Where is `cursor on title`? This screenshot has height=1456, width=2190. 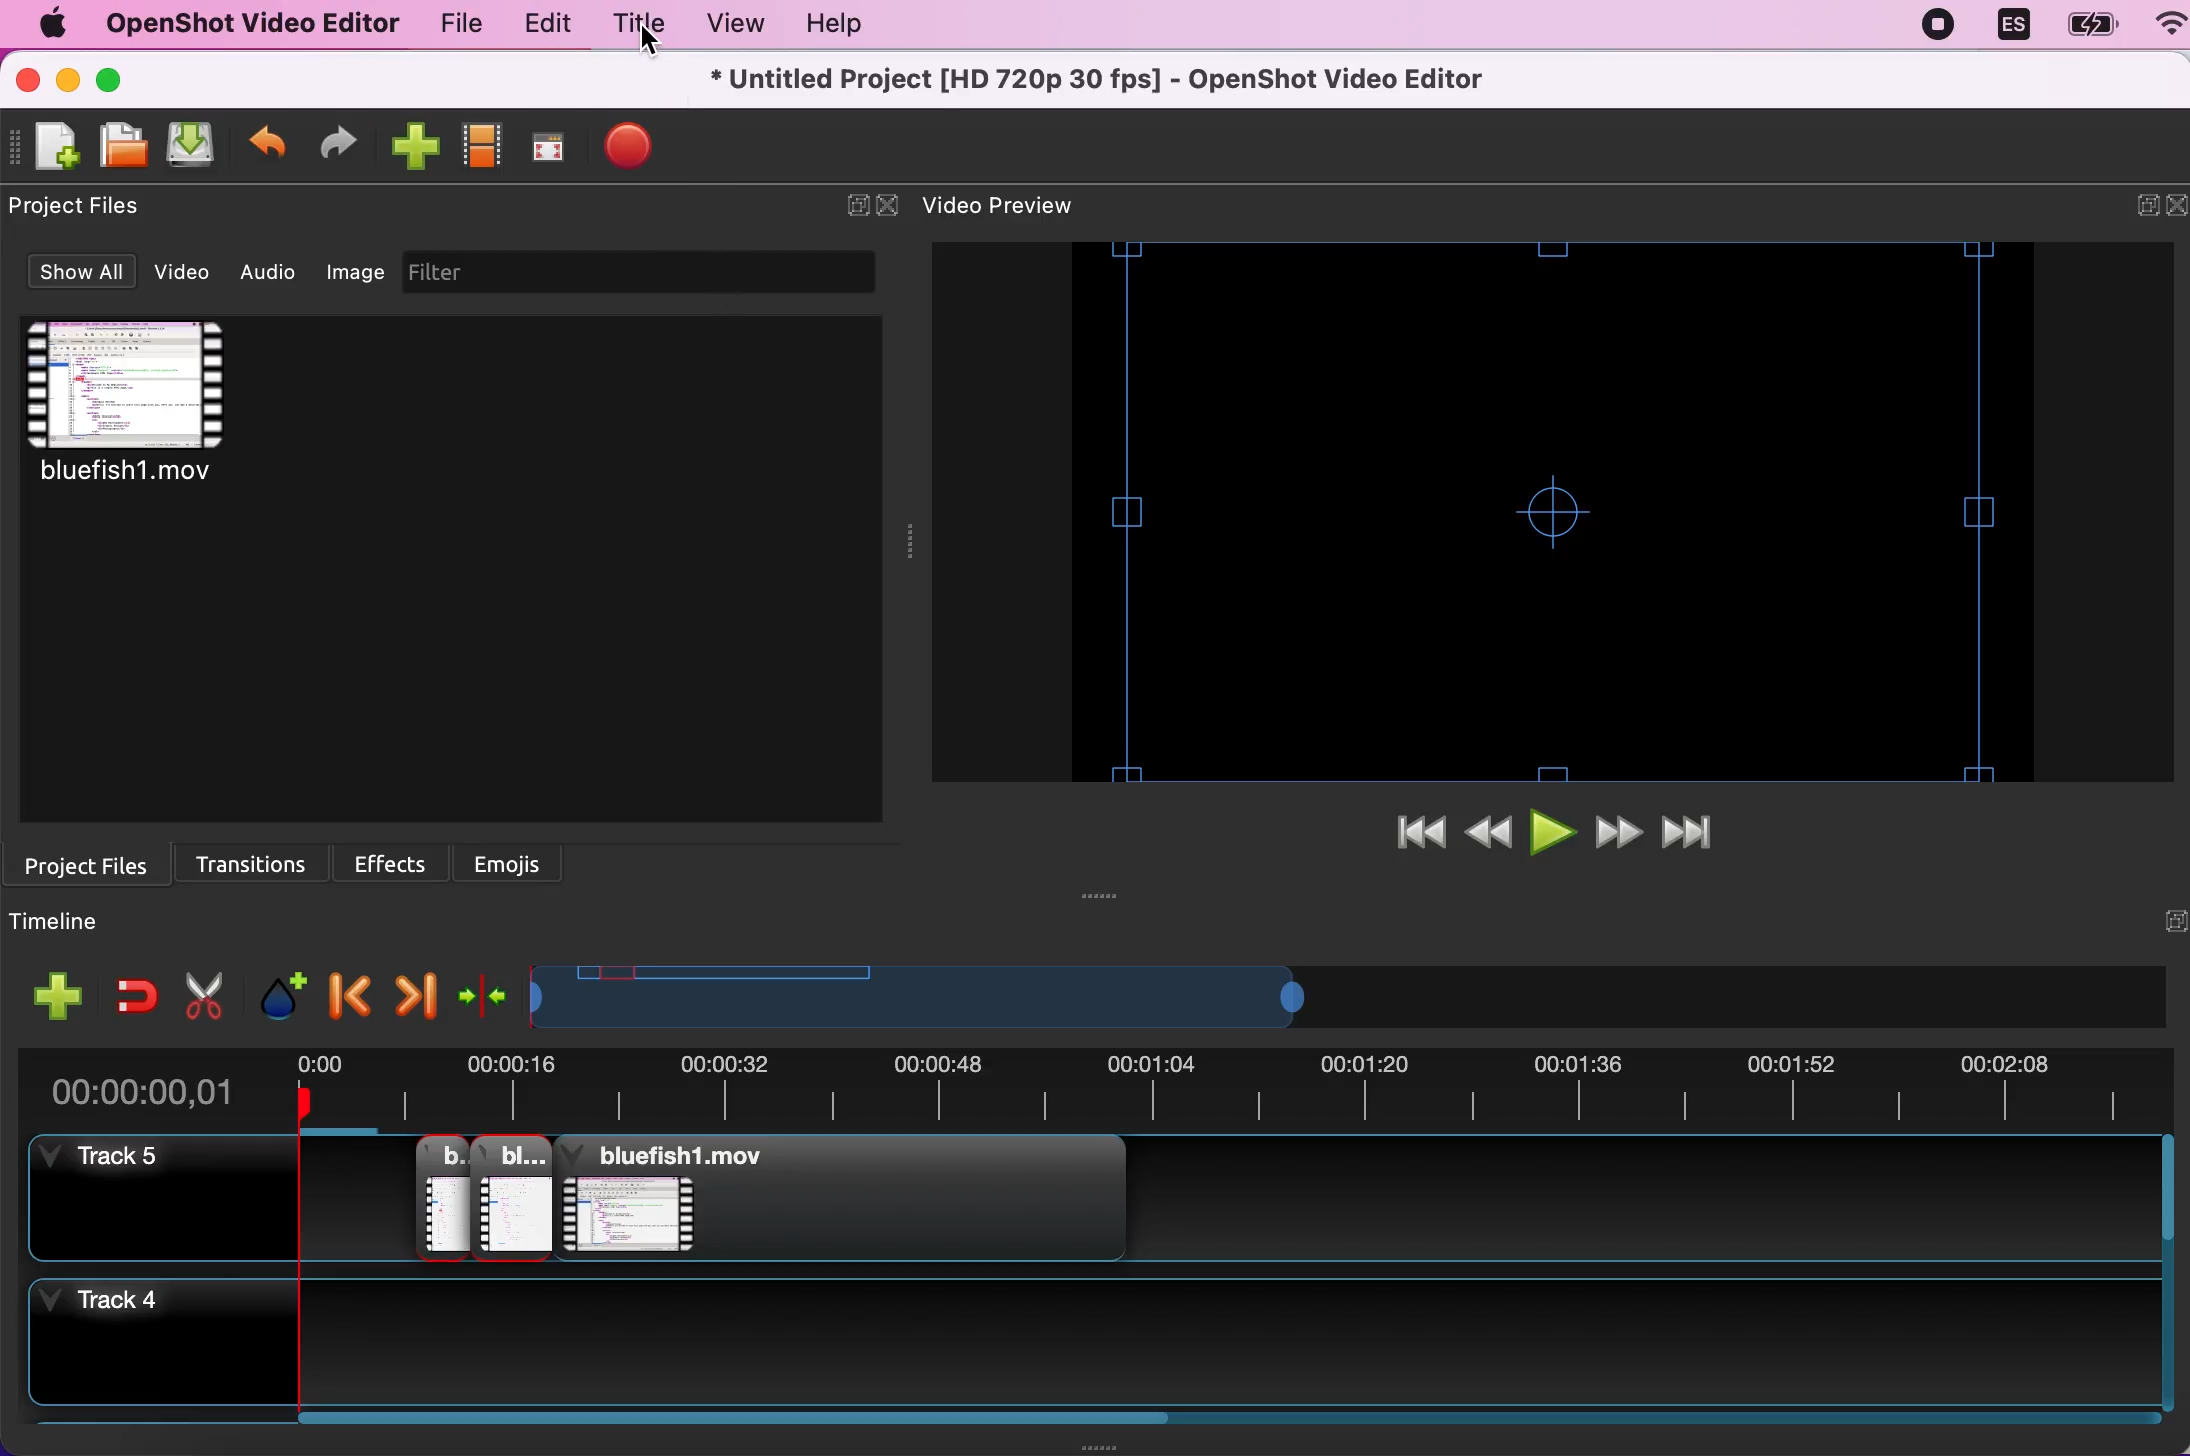 cursor on title is located at coordinates (641, 43).